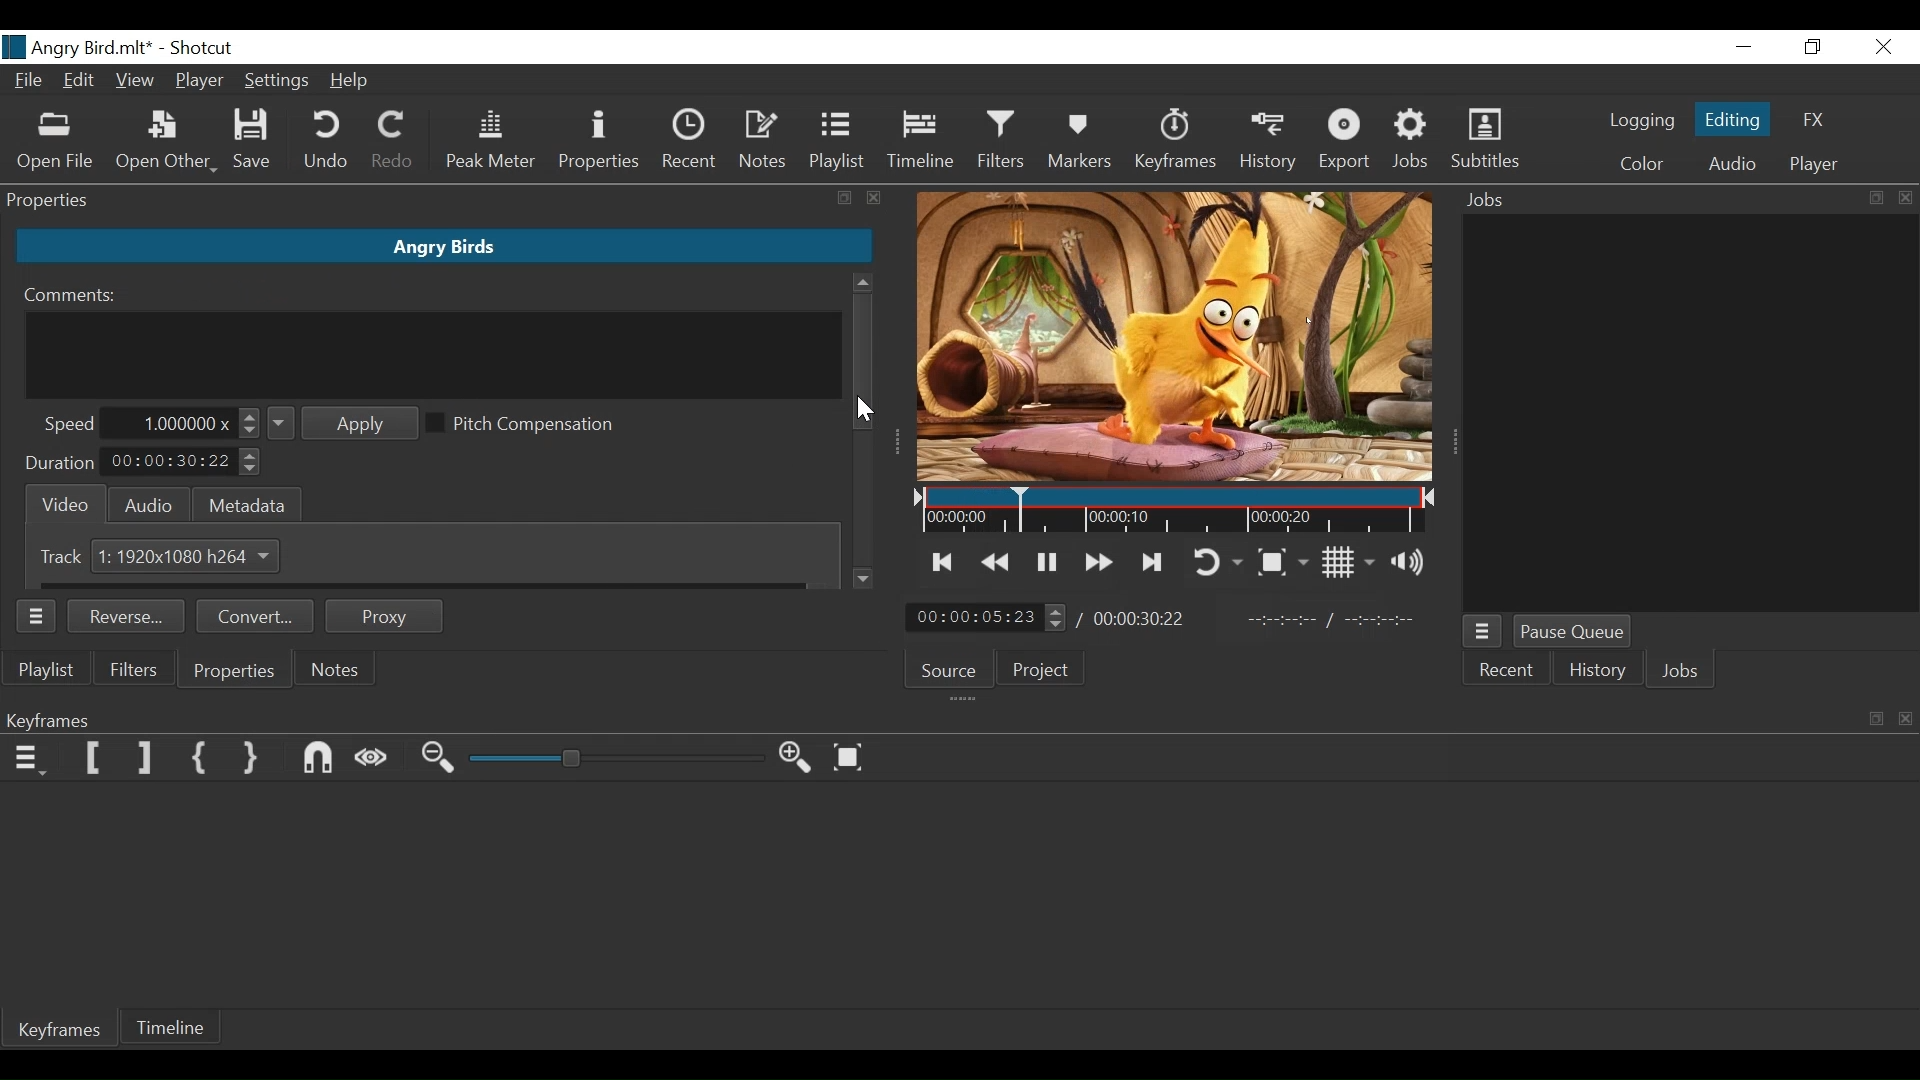 The height and width of the screenshot is (1080, 1920). What do you see at coordinates (1019, 510) in the screenshot?
I see `Insertion cursor` at bounding box center [1019, 510].